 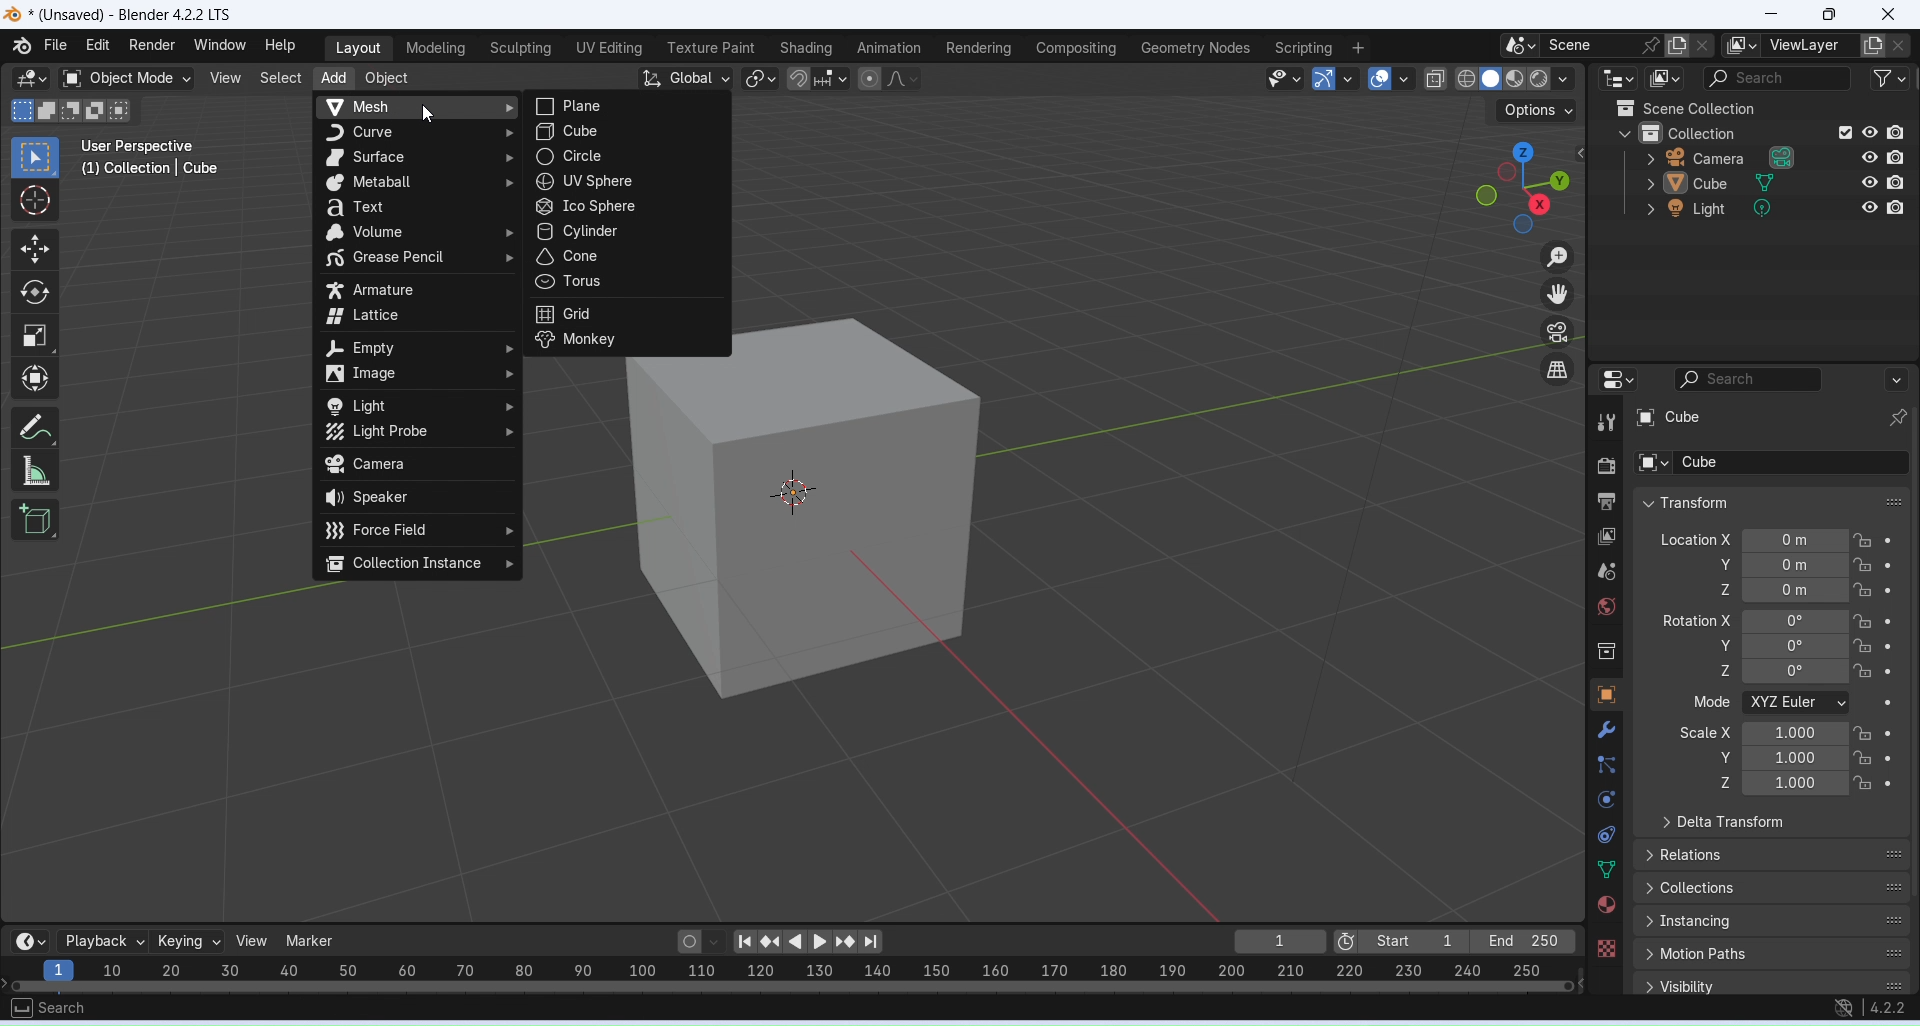 What do you see at coordinates (1609, 572) in the screenshot?
I see `` at bounding box center [1609, 572].